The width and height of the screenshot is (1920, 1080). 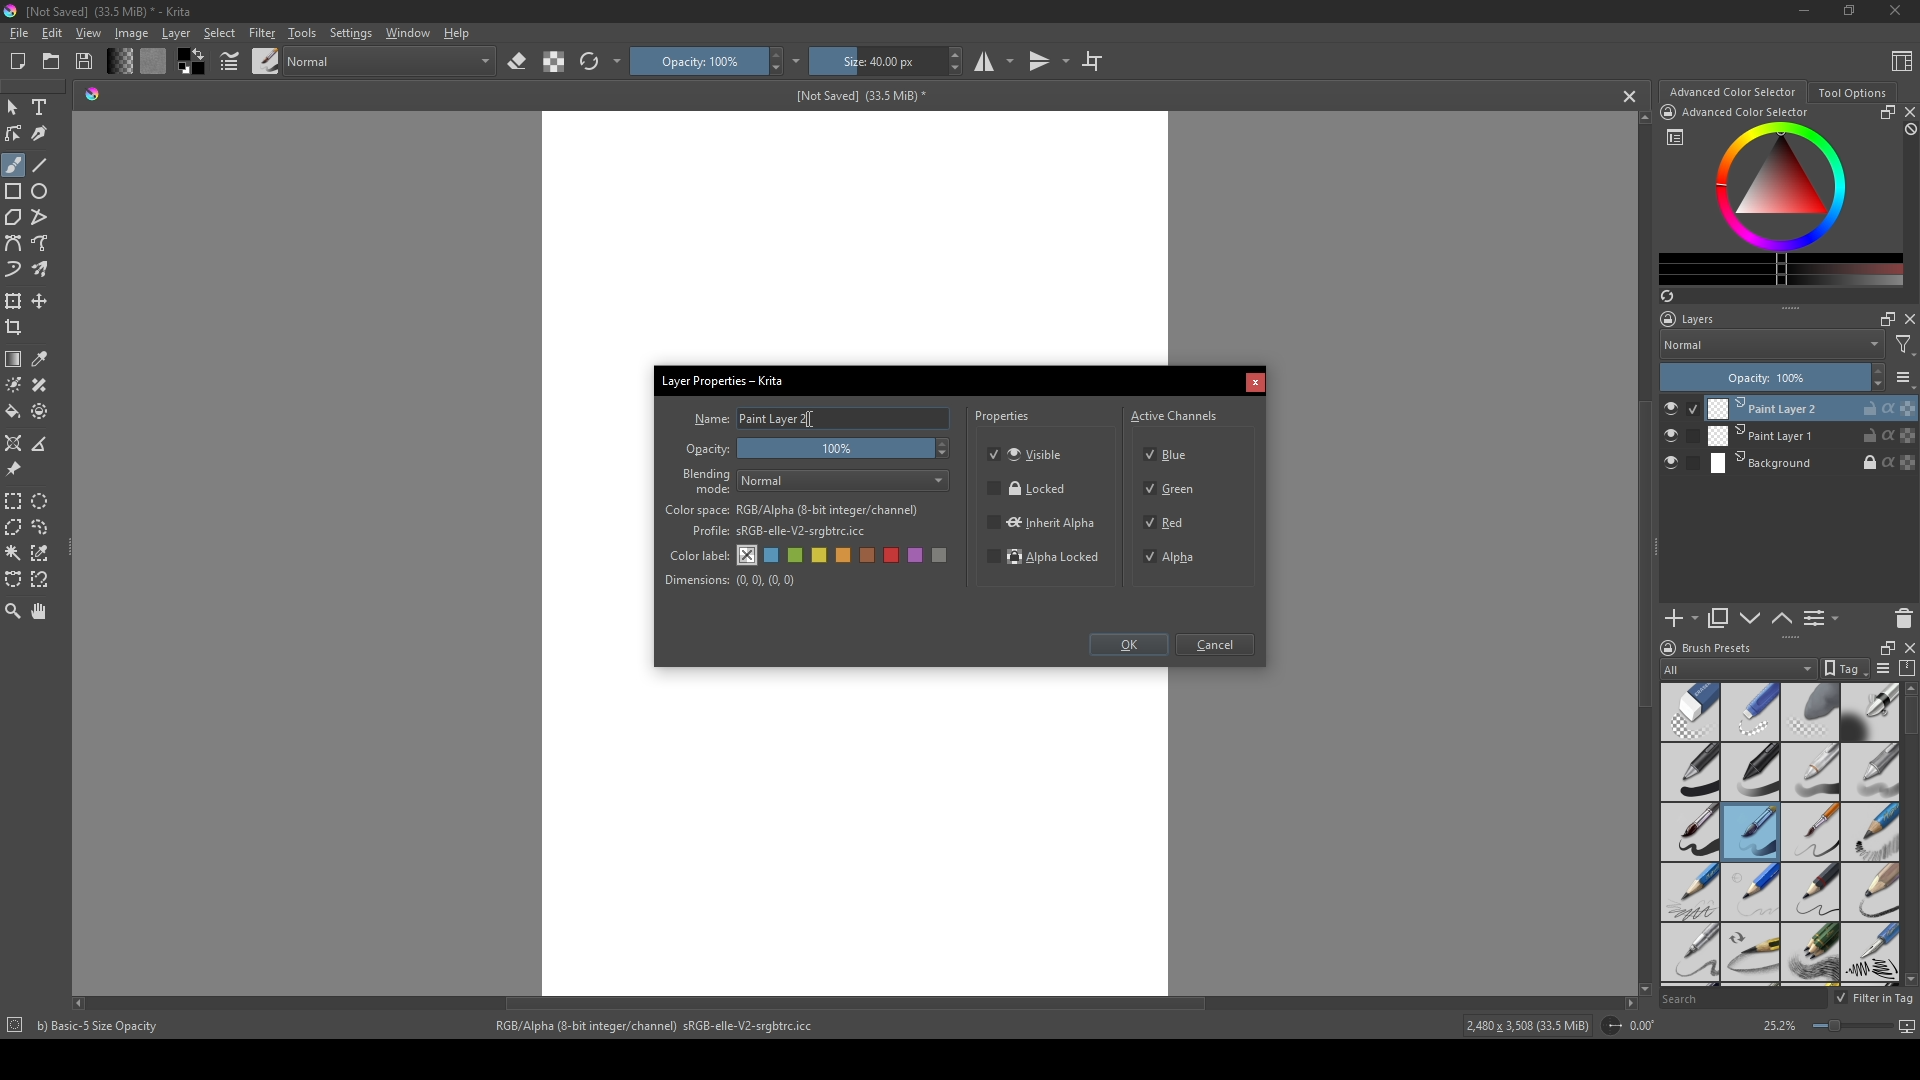 I want to click on decrease, so click(x=1876, y=386).